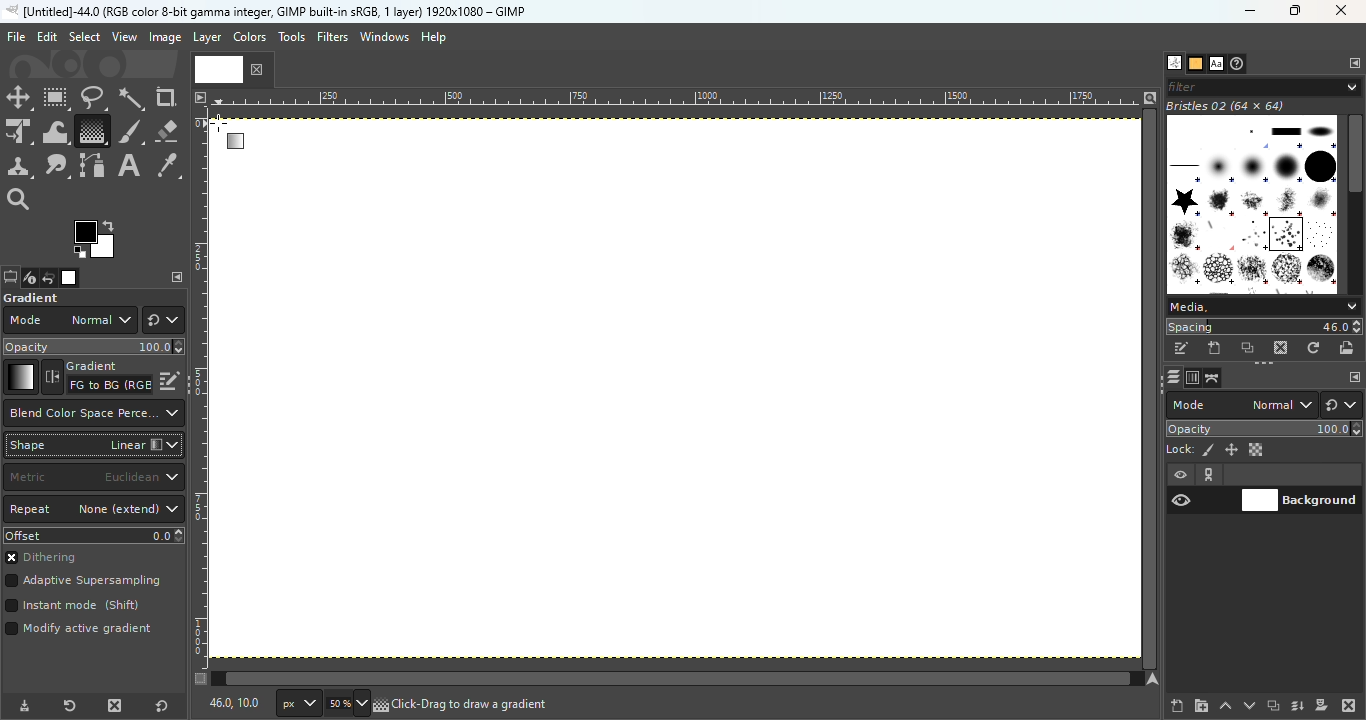 This screenshot has height=720, width=1366. Describe the element at coordinates (166, 97) in the screenshot. I see `Crop tool` at that location.